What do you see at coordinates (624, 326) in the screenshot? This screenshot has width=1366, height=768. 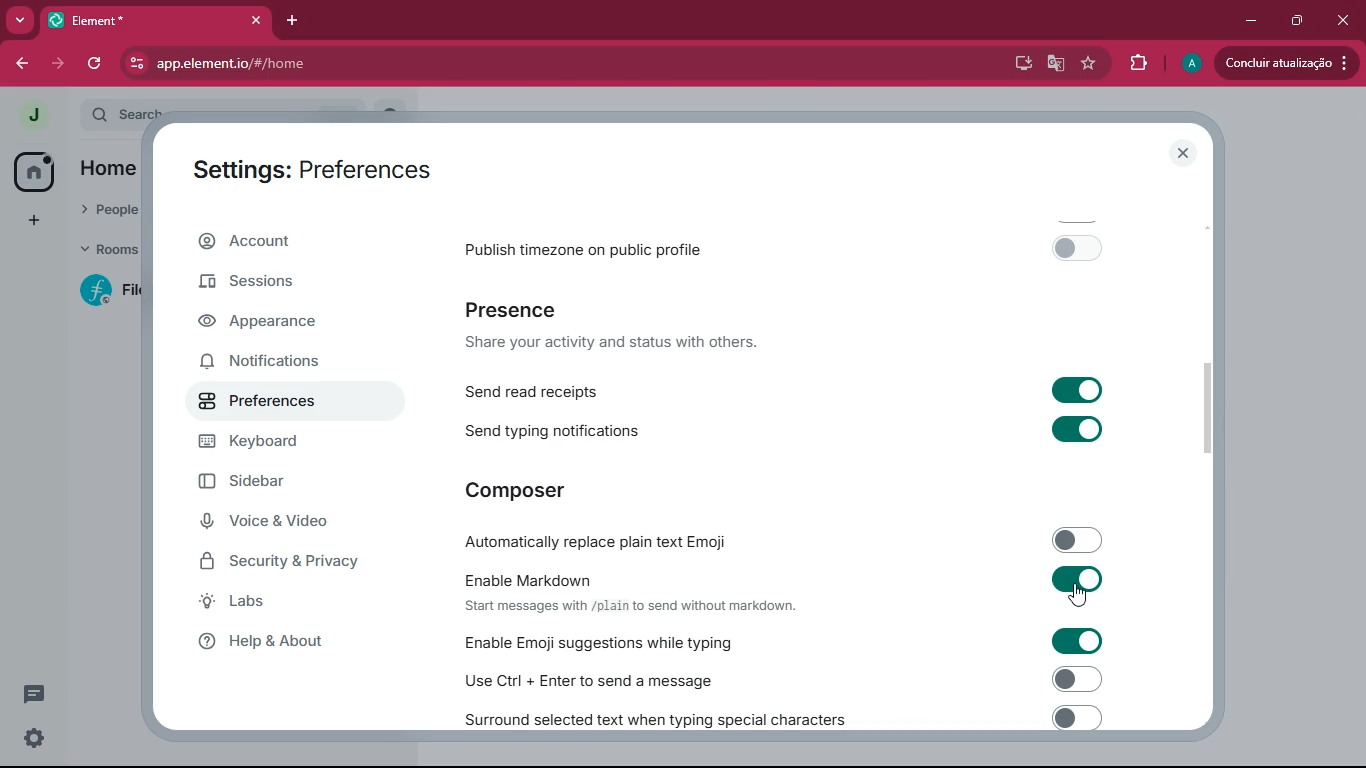 I see `presence Share your activity and status with others.` at bounding box center [624, 326].